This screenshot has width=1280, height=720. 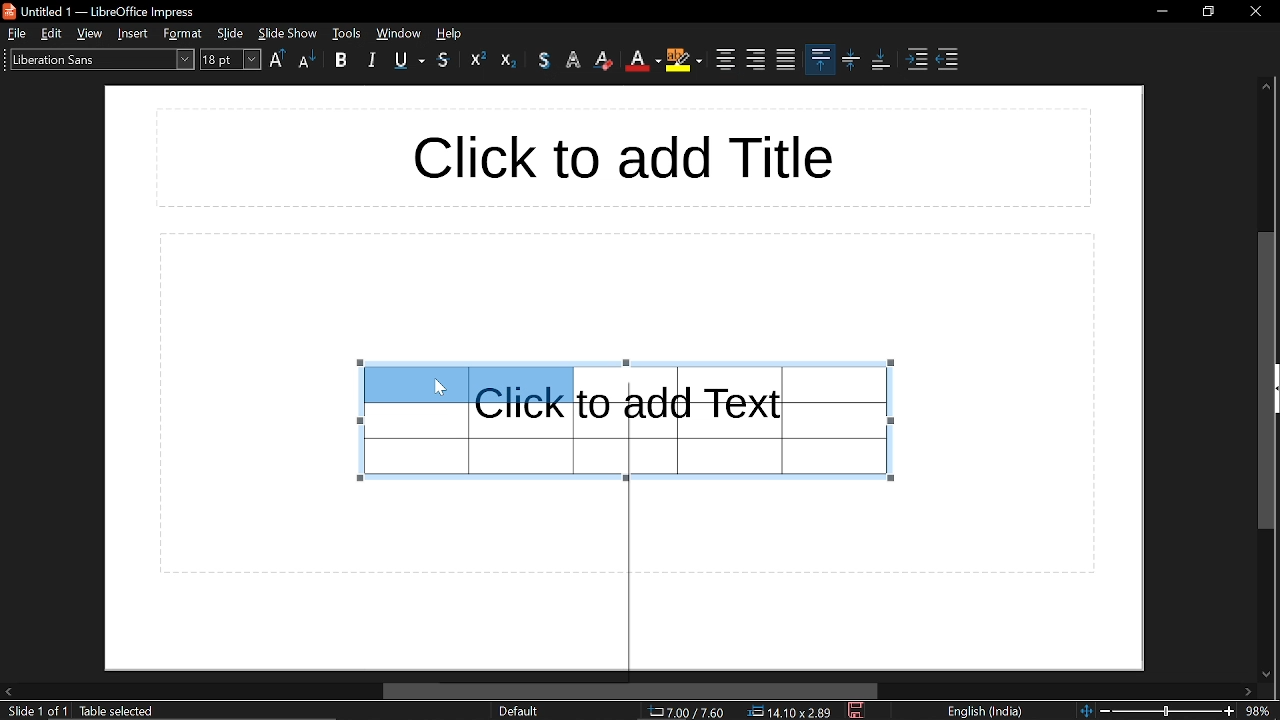 What do you see at coordinates (820, 58) in the screenshot?
I see `align top` at bounding box center [820, 58].